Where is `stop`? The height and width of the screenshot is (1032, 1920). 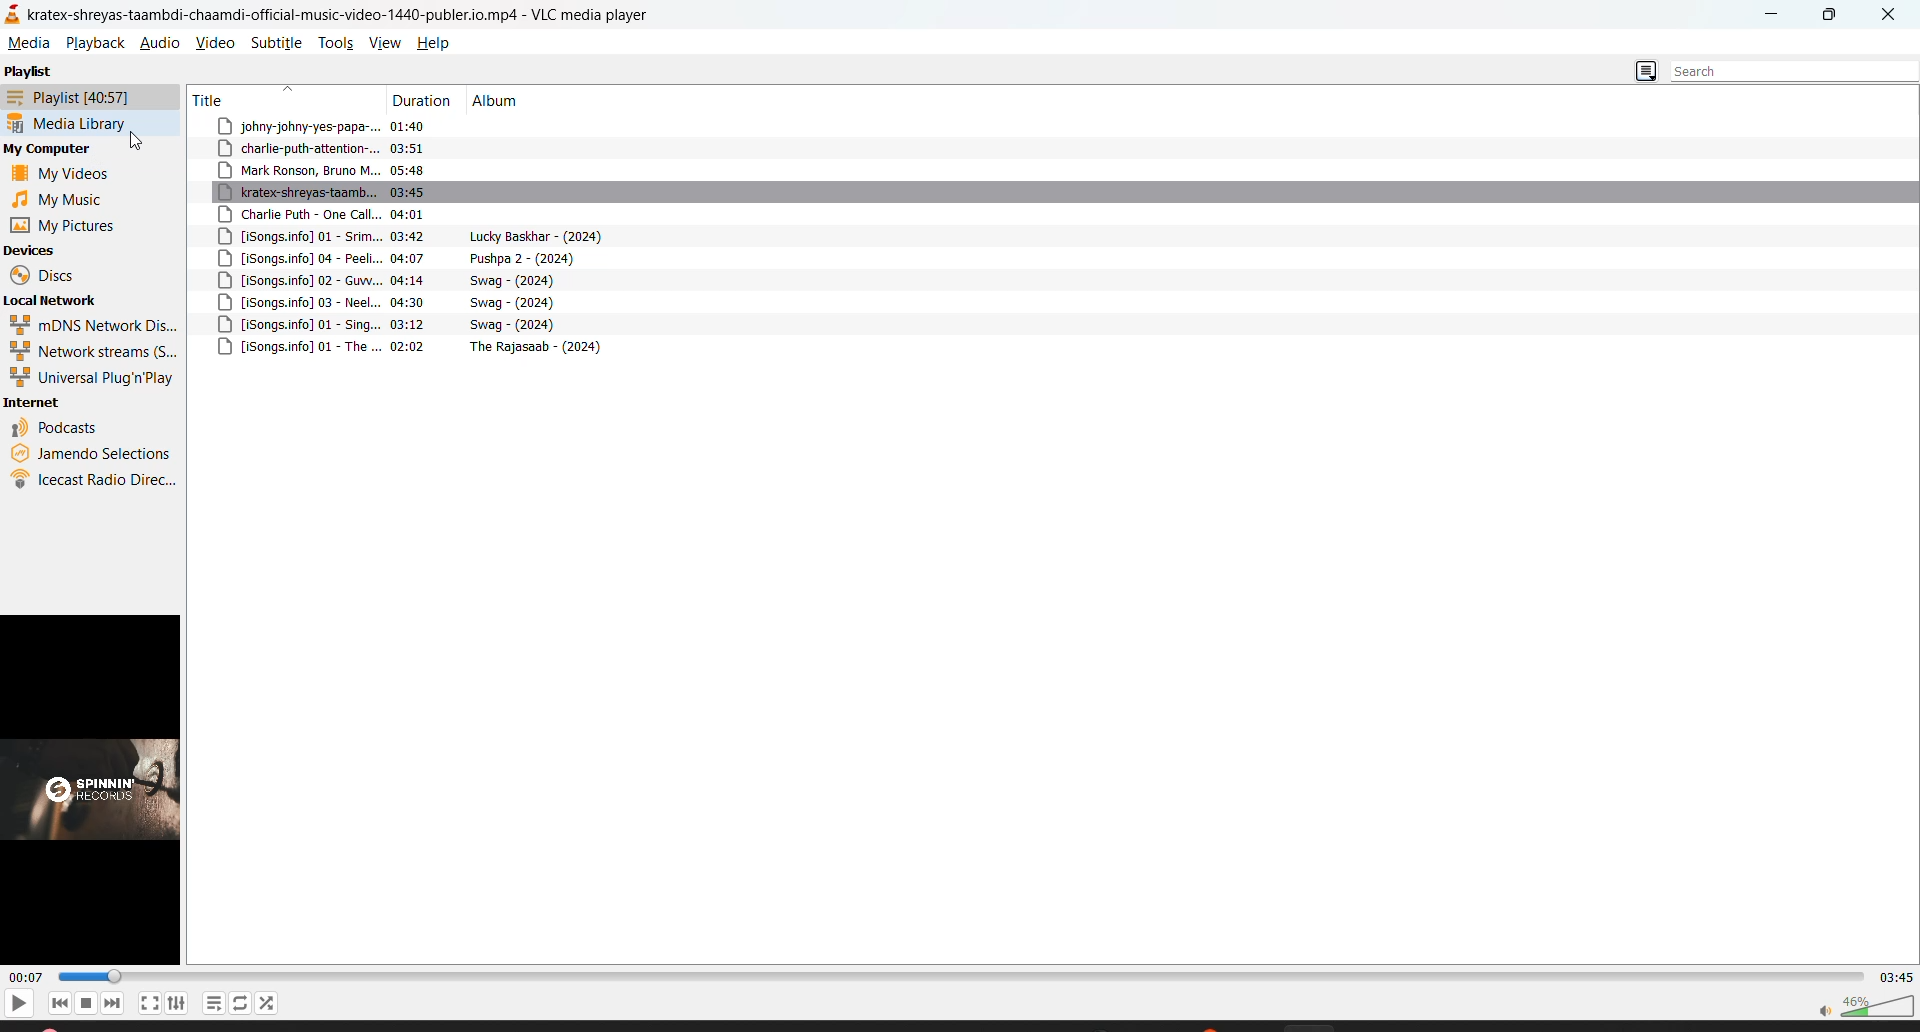
stop is located at coordinates (87, 1003).